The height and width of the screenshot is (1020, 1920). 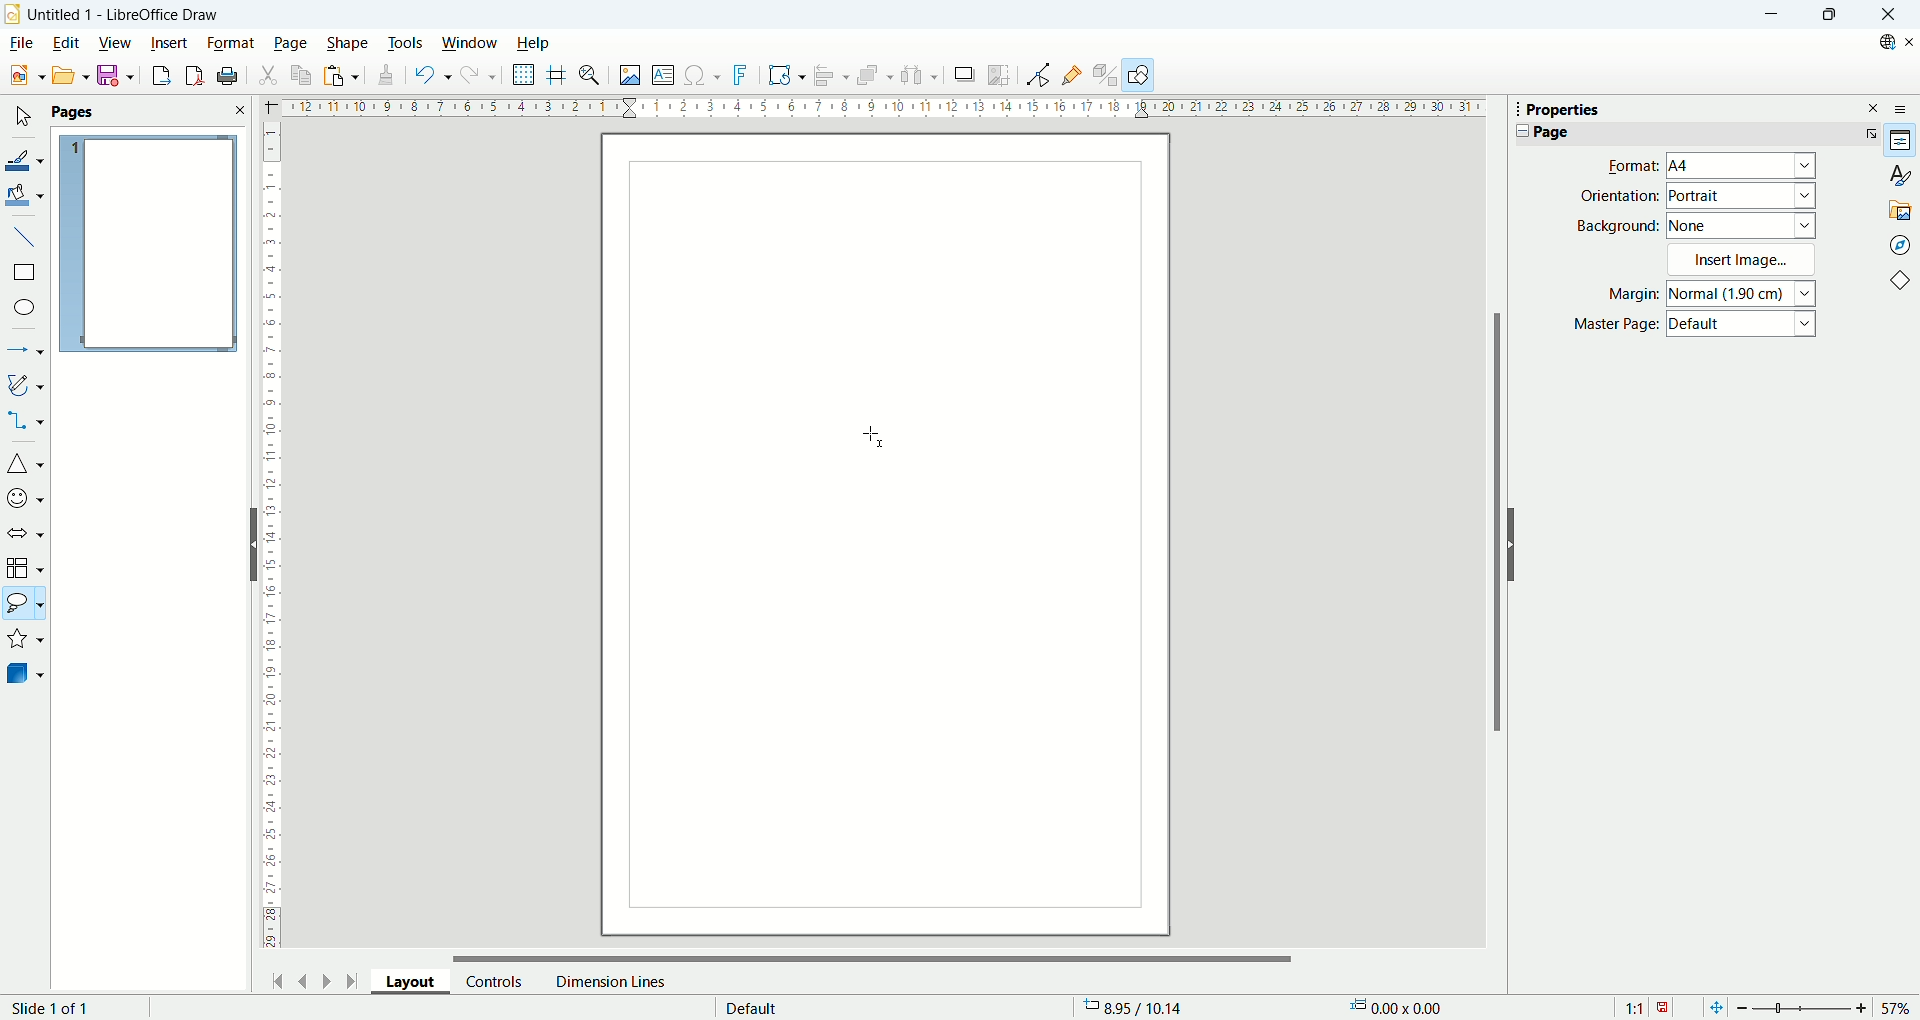 I want to click on Navigator, so click(x=1900, y=244).